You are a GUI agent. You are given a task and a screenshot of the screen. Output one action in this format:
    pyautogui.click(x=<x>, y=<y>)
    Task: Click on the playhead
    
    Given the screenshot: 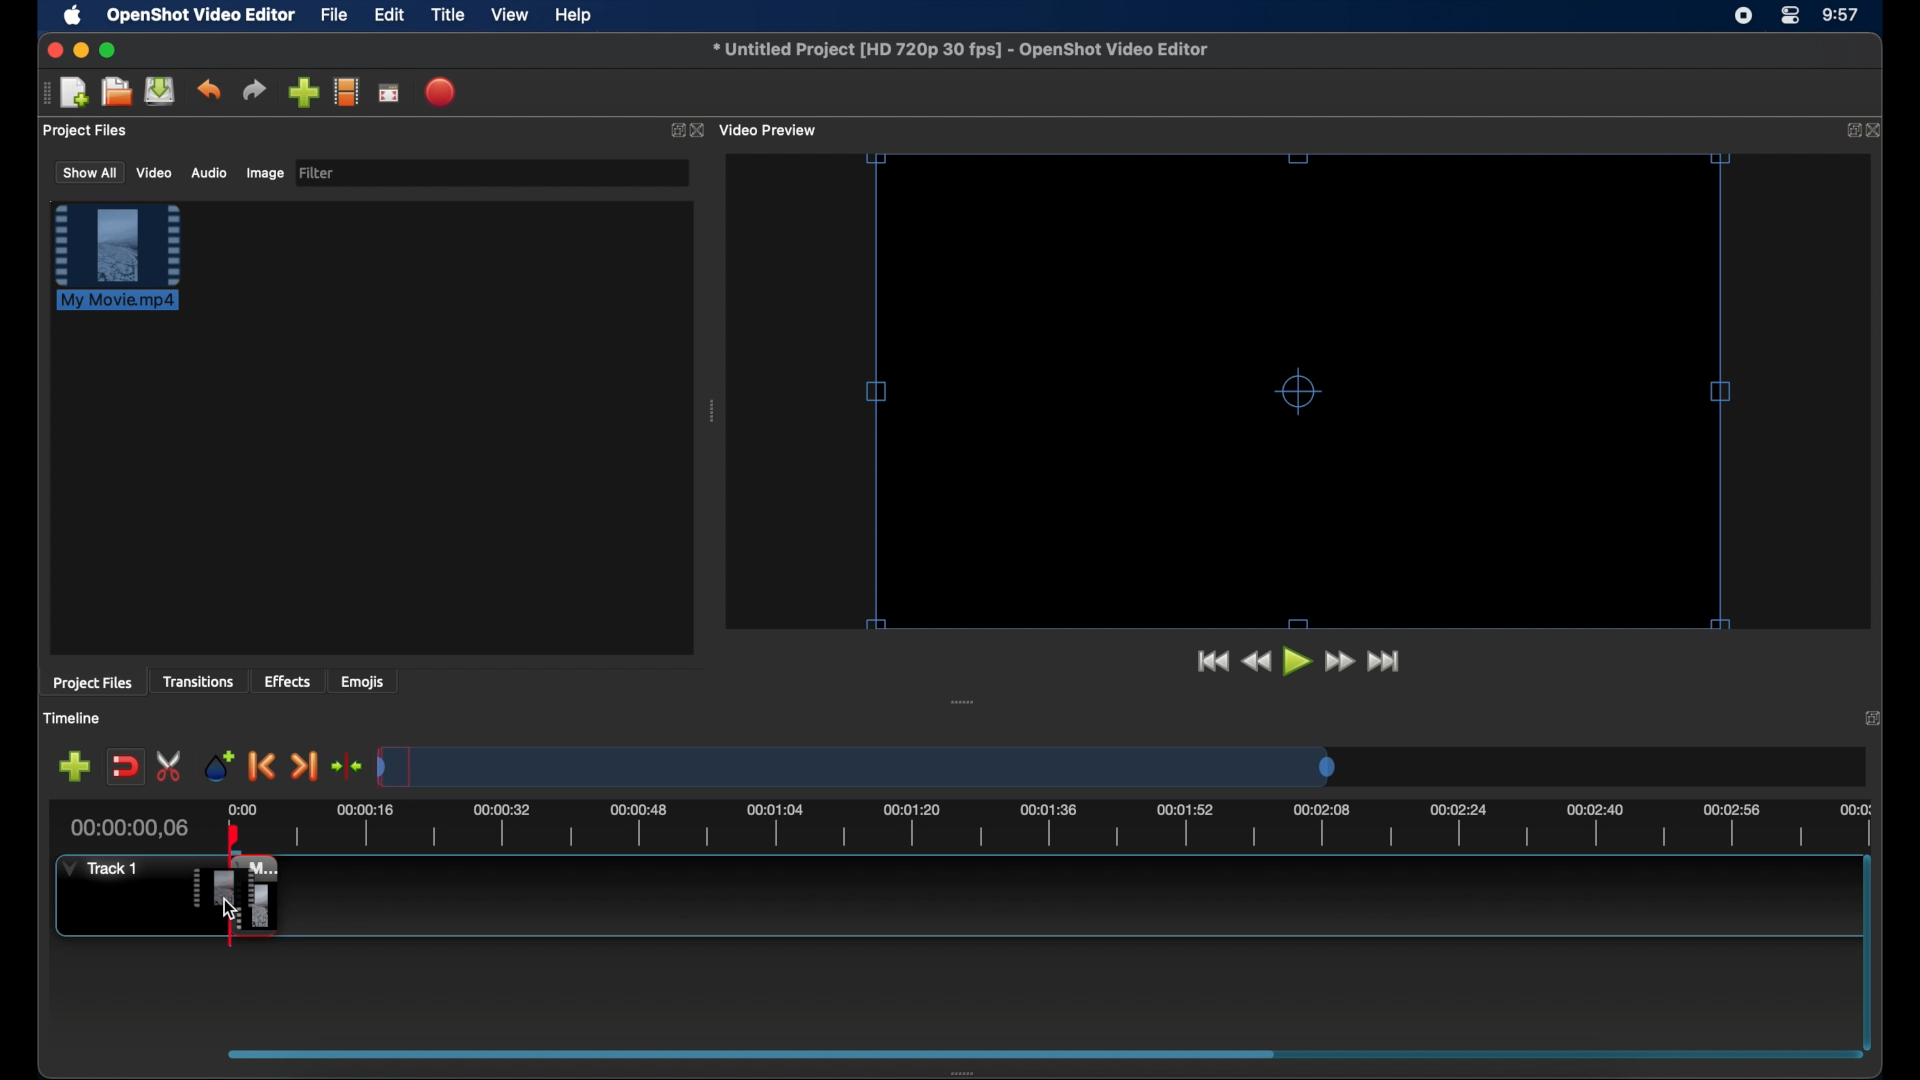 What is the action you would take?
    pyautogui.click(x=234, y=836)
    